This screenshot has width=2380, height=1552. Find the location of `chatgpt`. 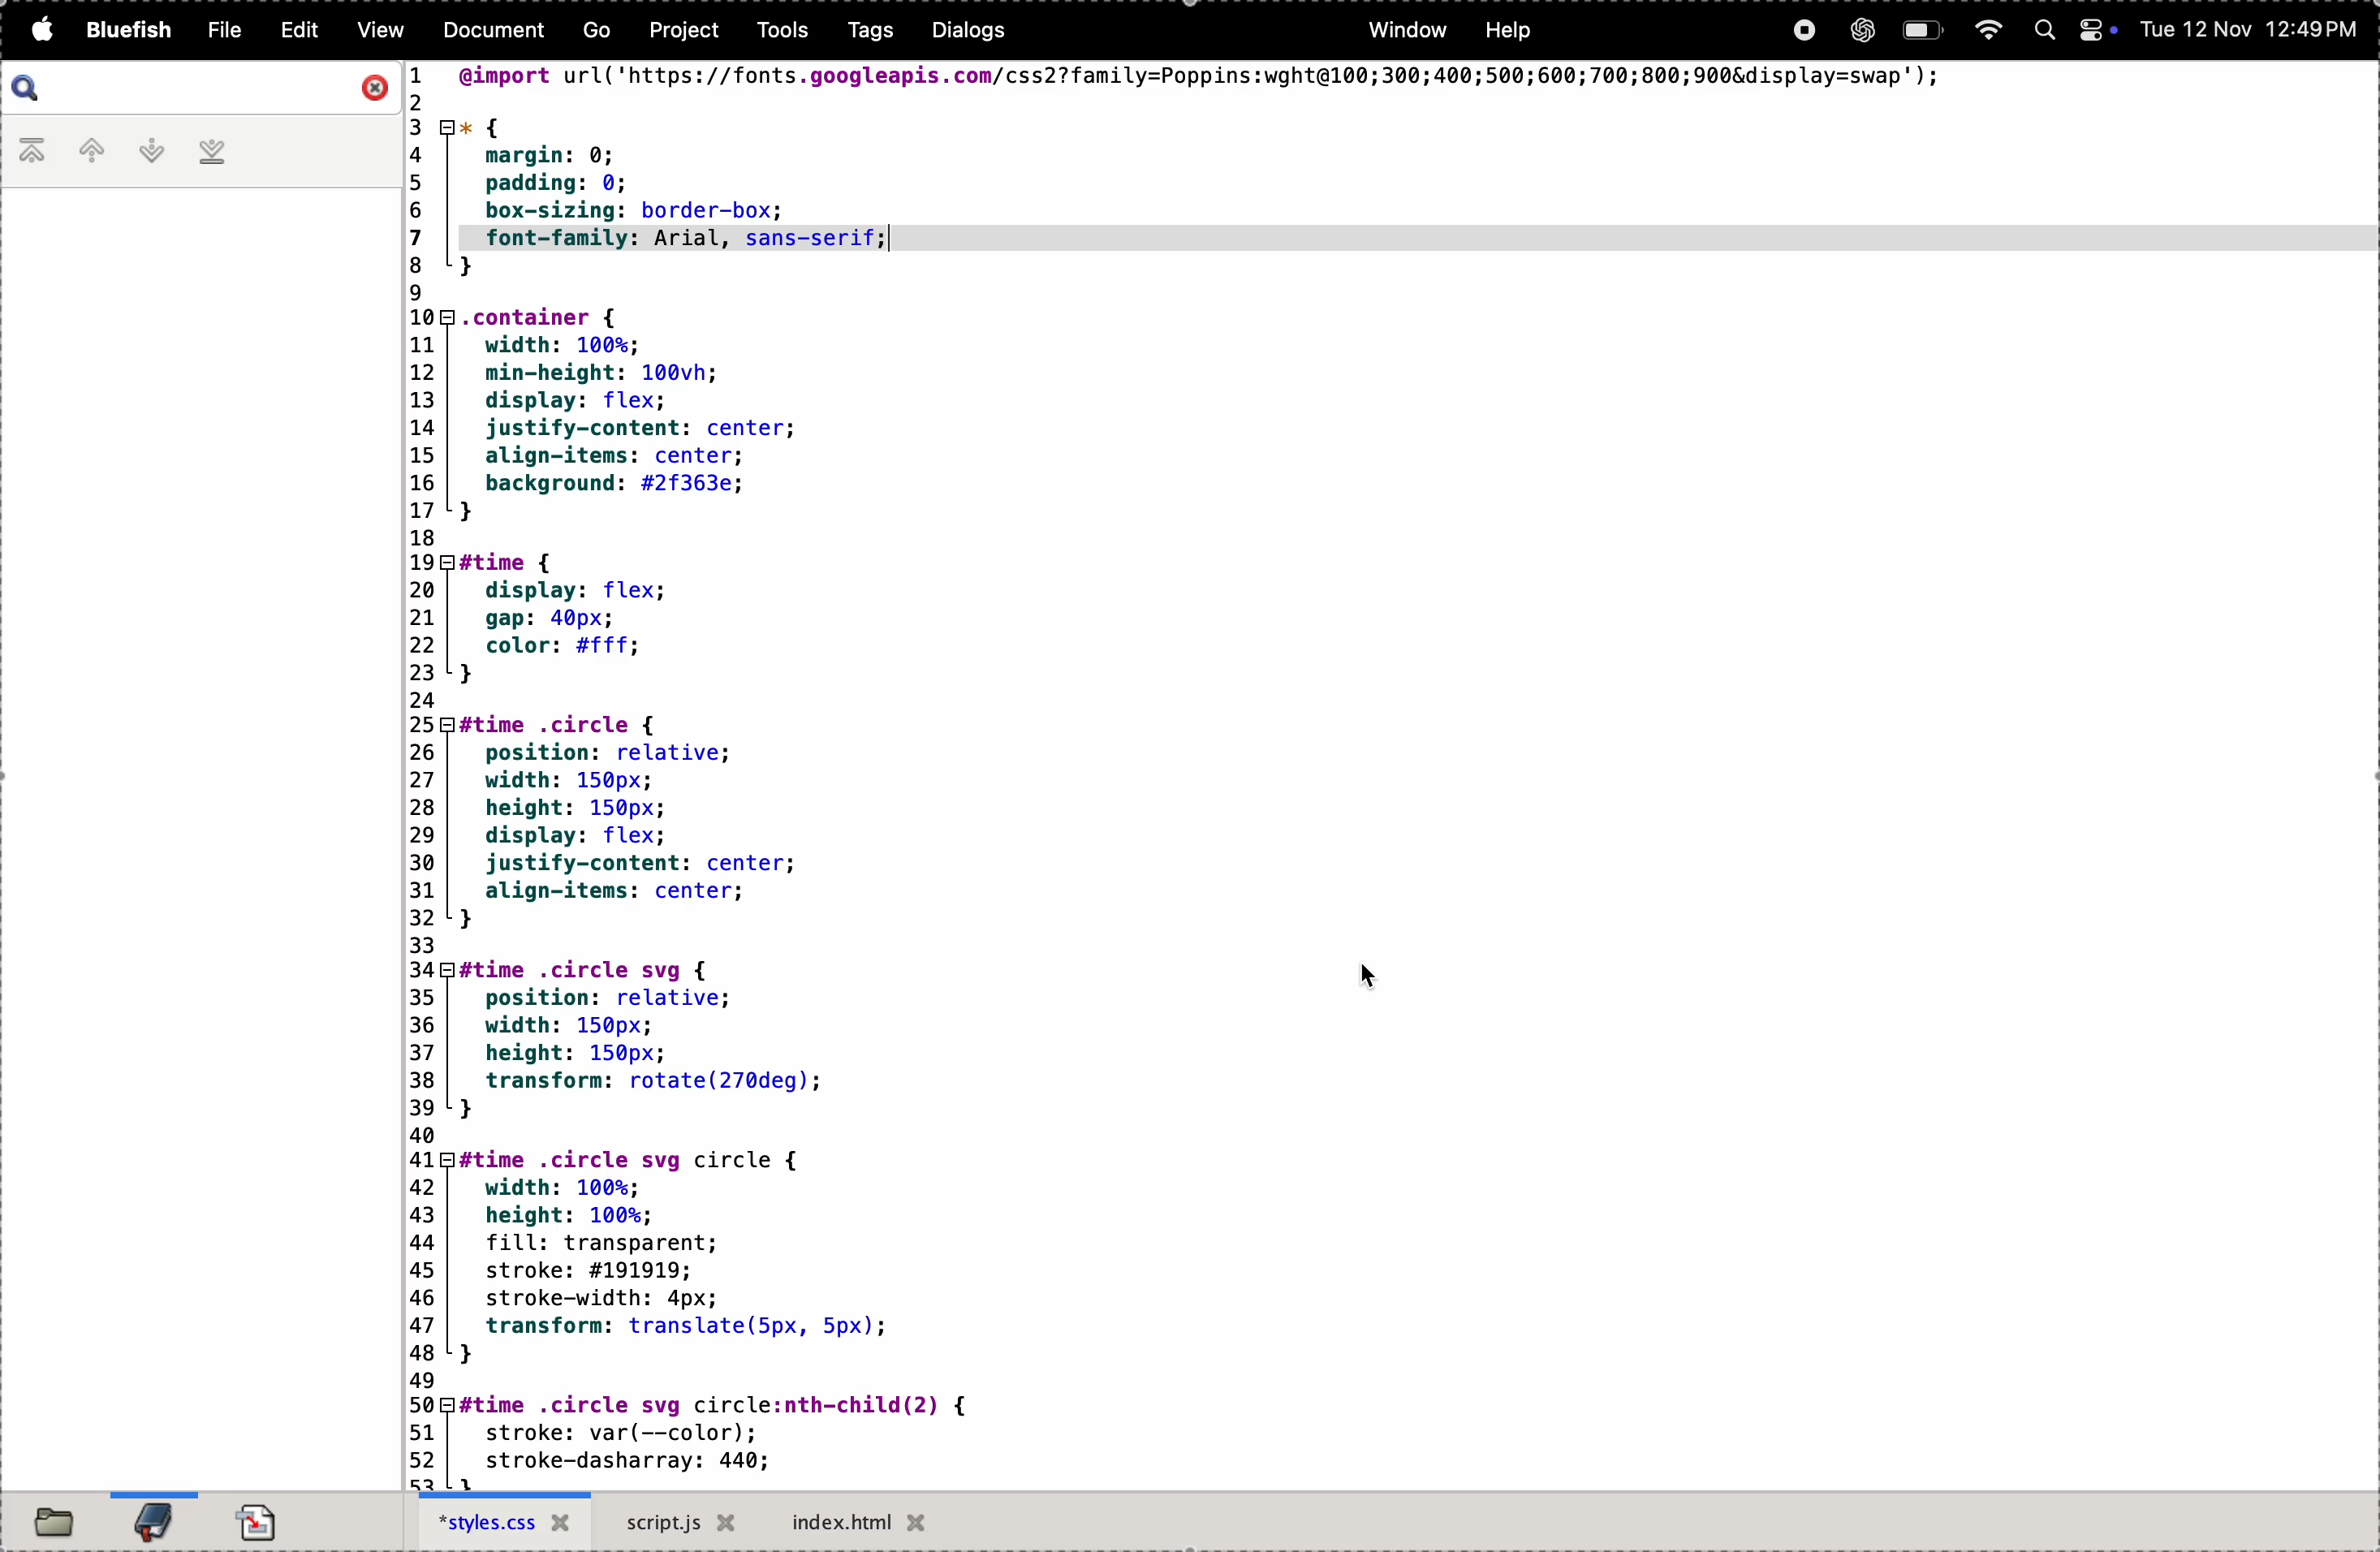

chatgpt is located at coordinates (1858, 33).